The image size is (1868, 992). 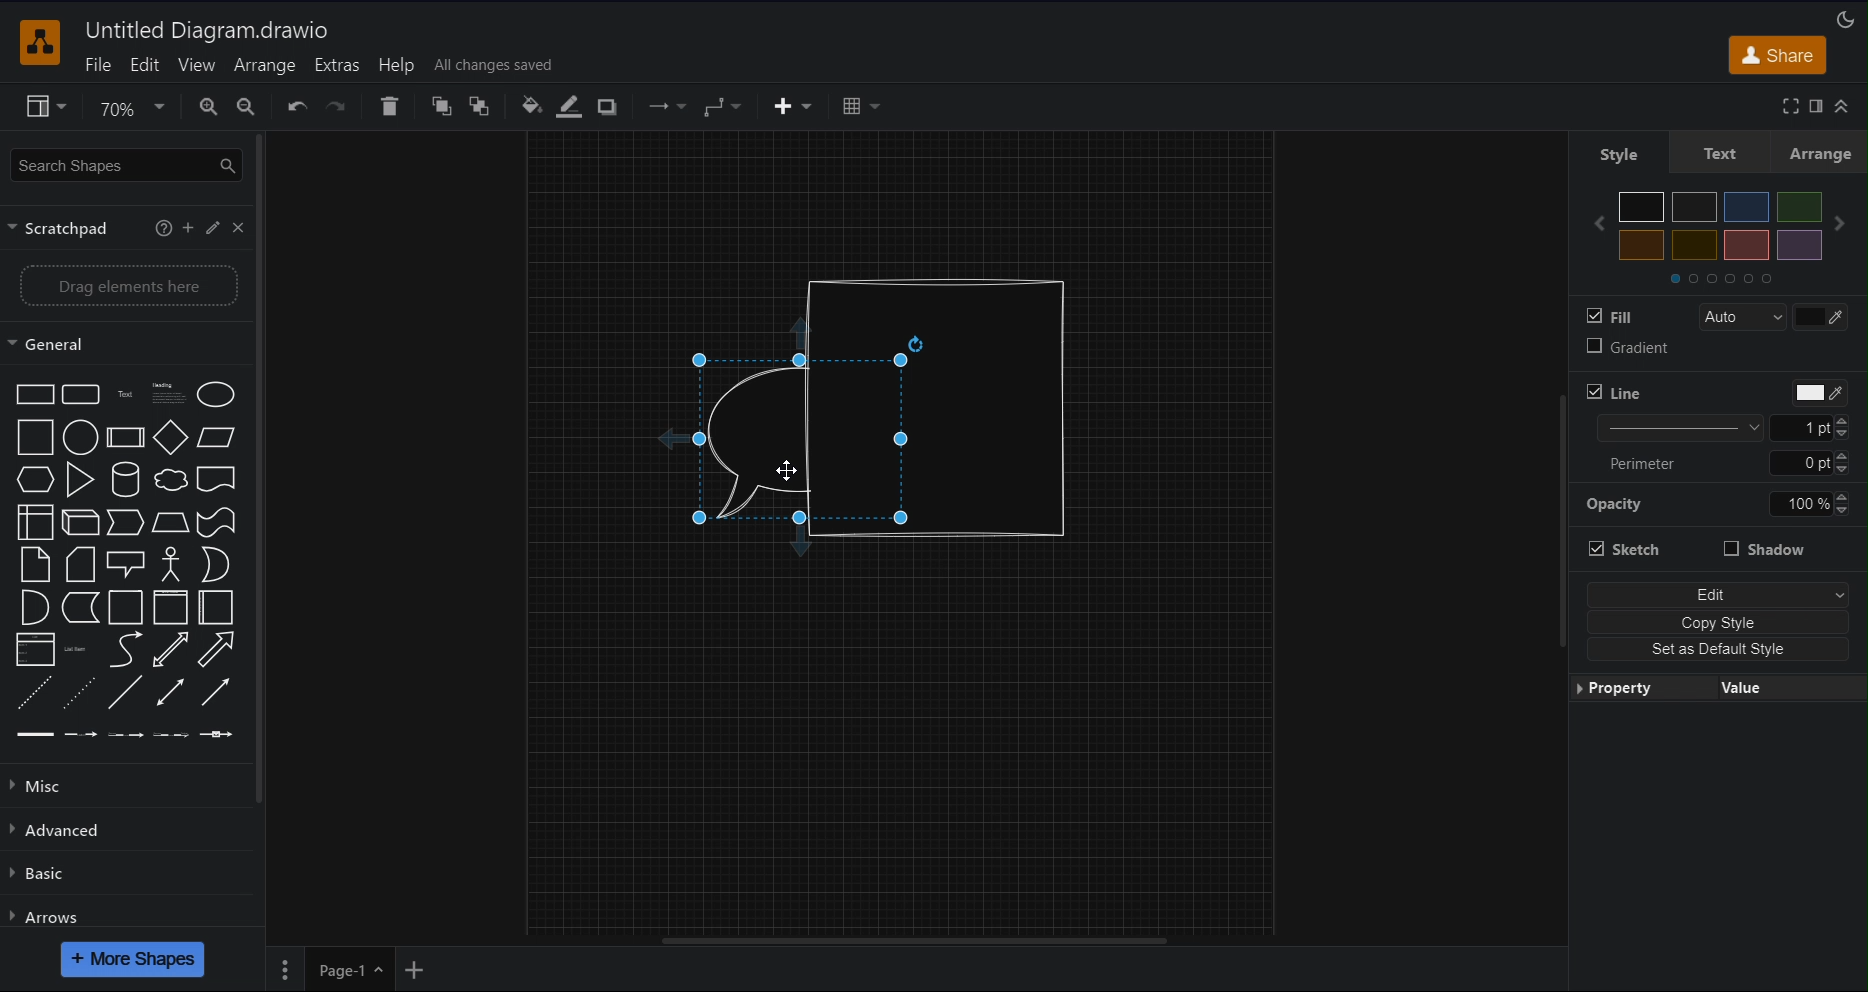 I want to click on Add New Page, so click(x=415, y=970).